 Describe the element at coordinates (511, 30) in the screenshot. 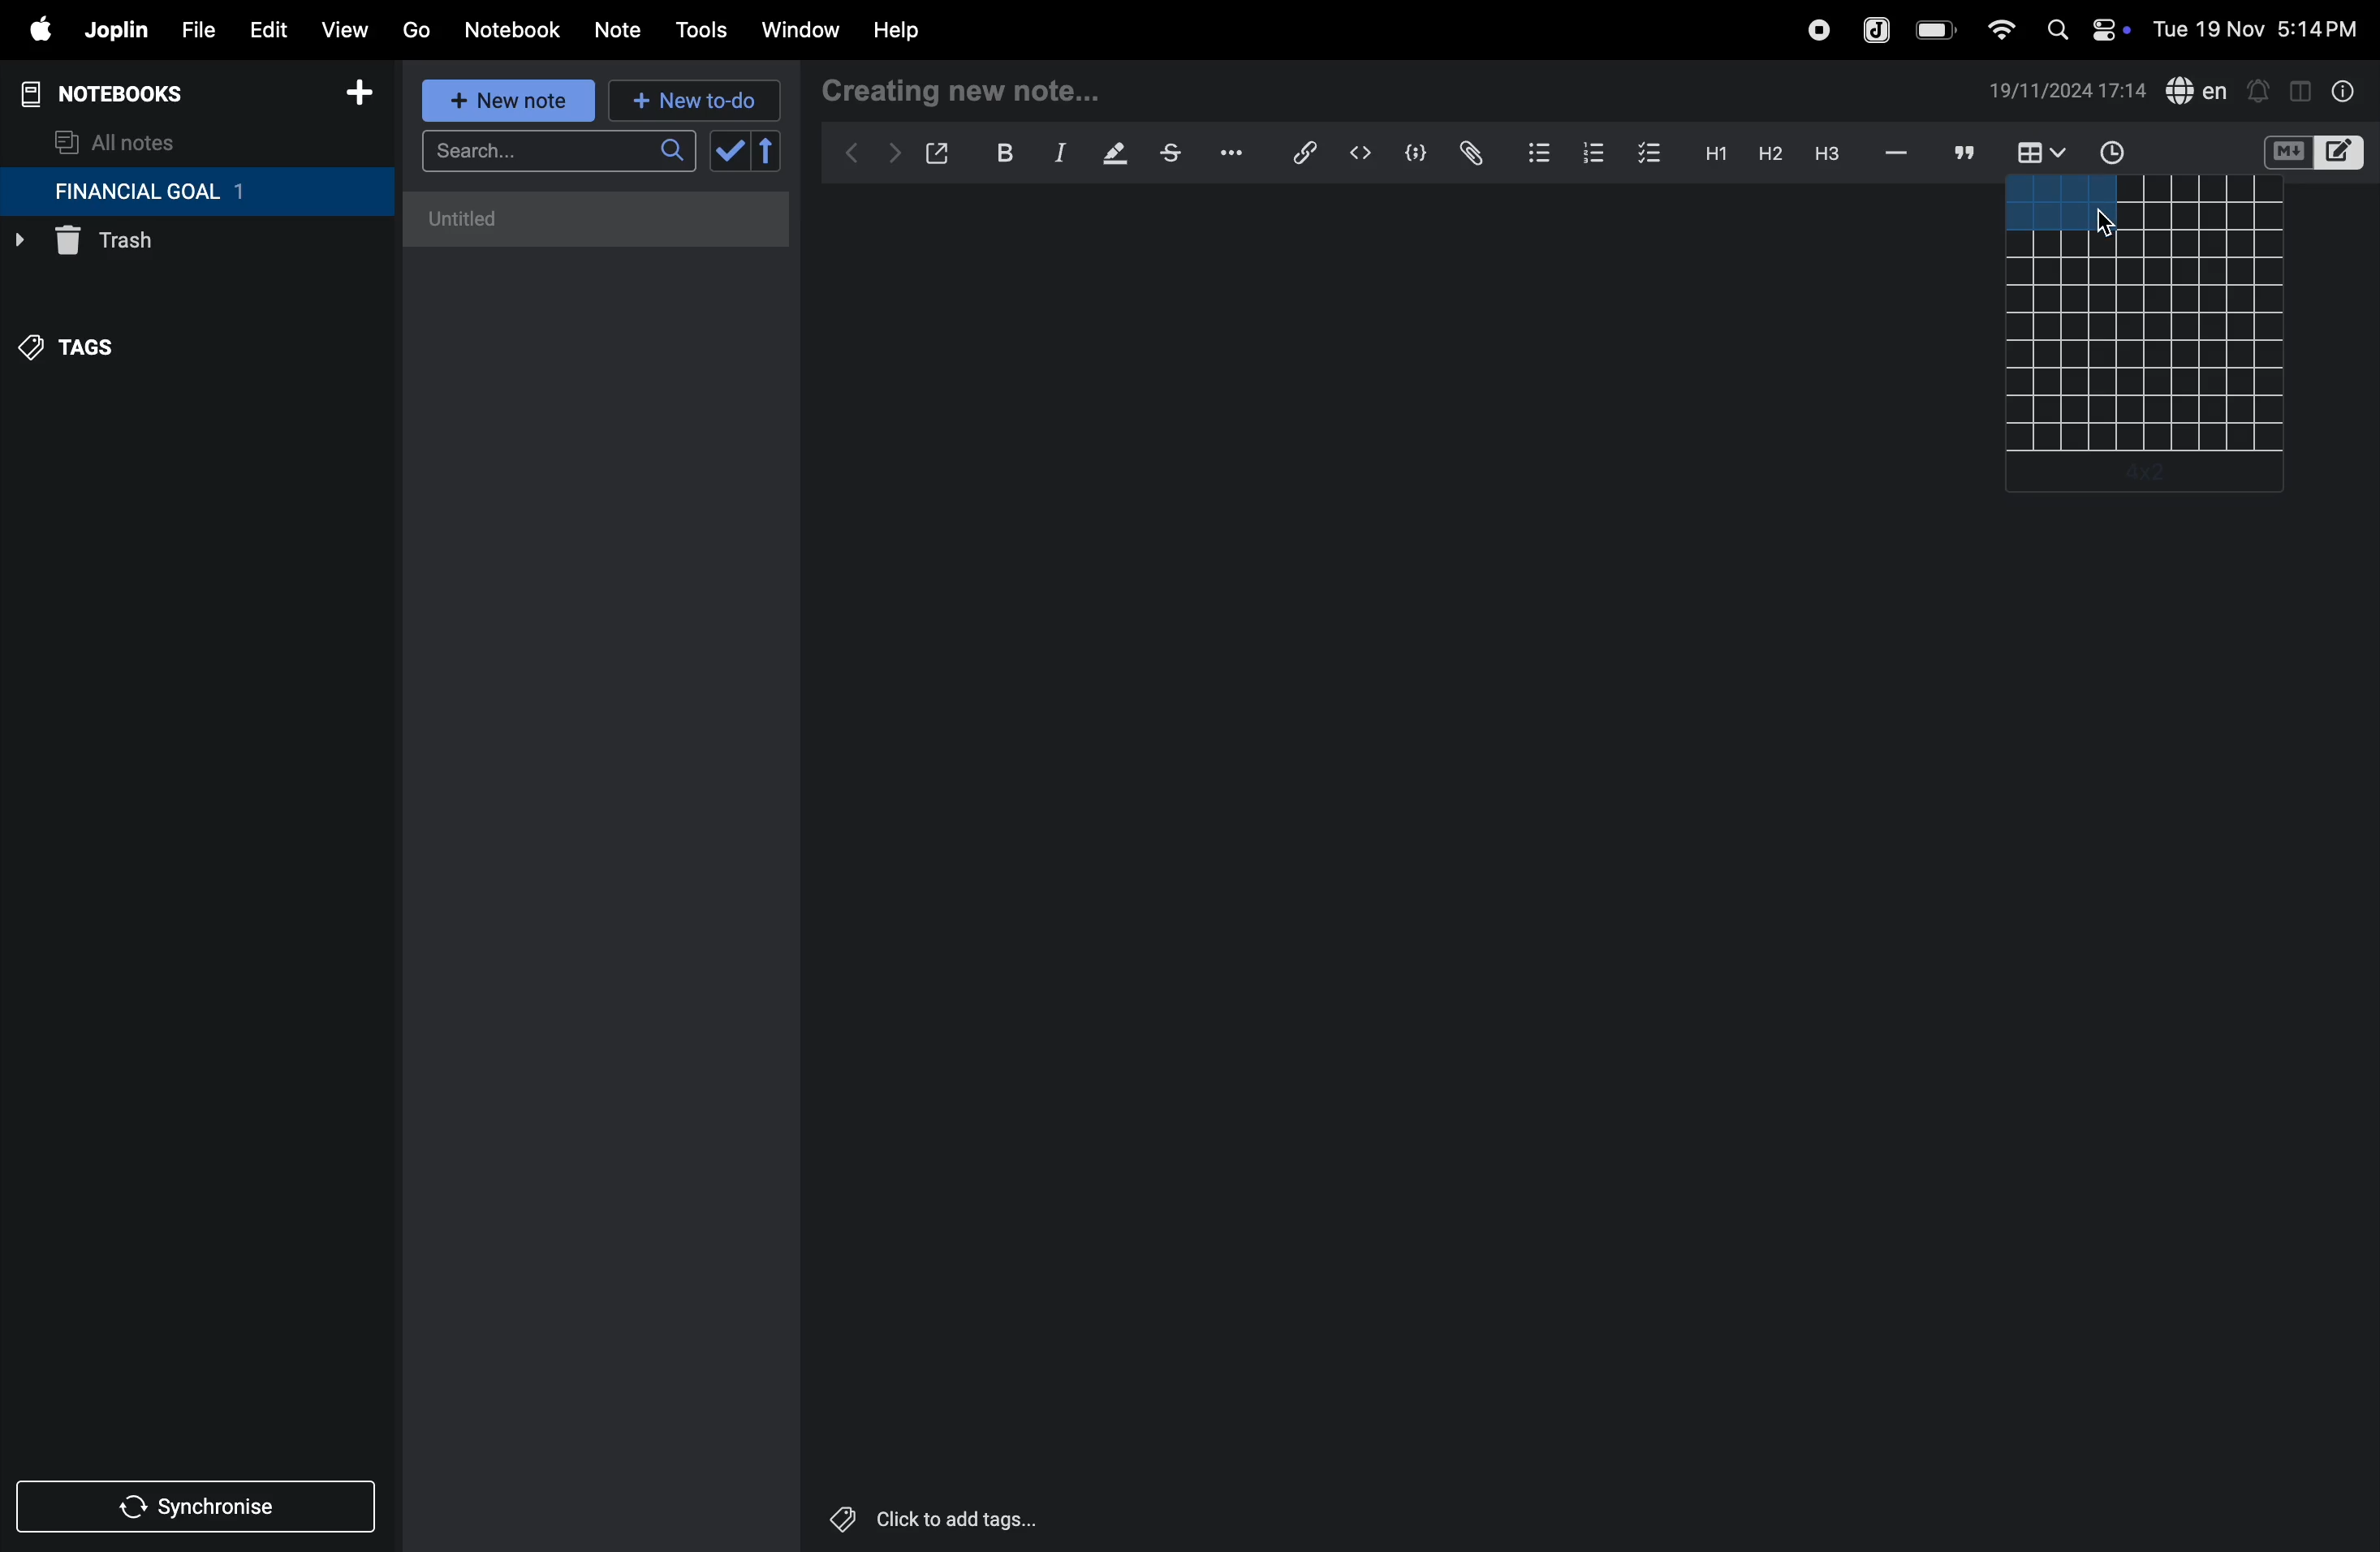

I see `notebook` at that location.